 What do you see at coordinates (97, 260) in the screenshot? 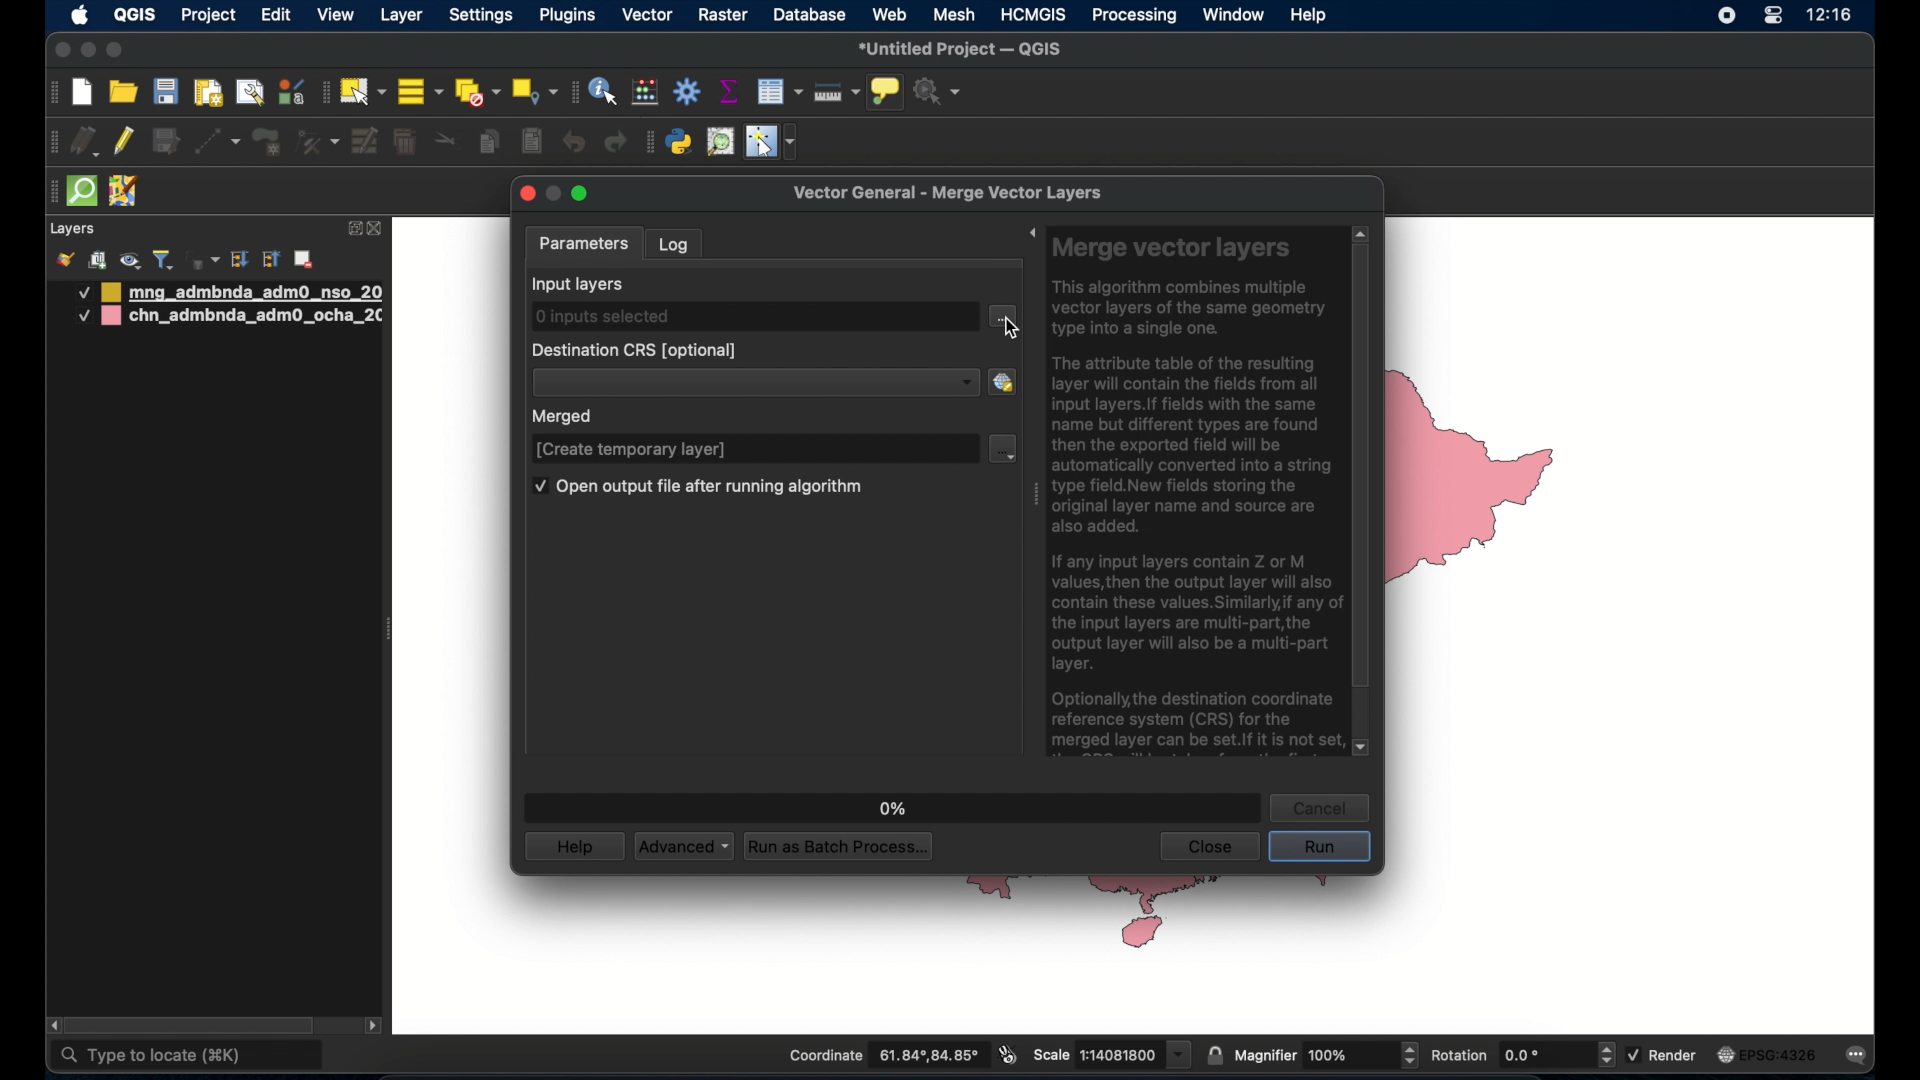
I see `add group` at bounding box center [97, 260].